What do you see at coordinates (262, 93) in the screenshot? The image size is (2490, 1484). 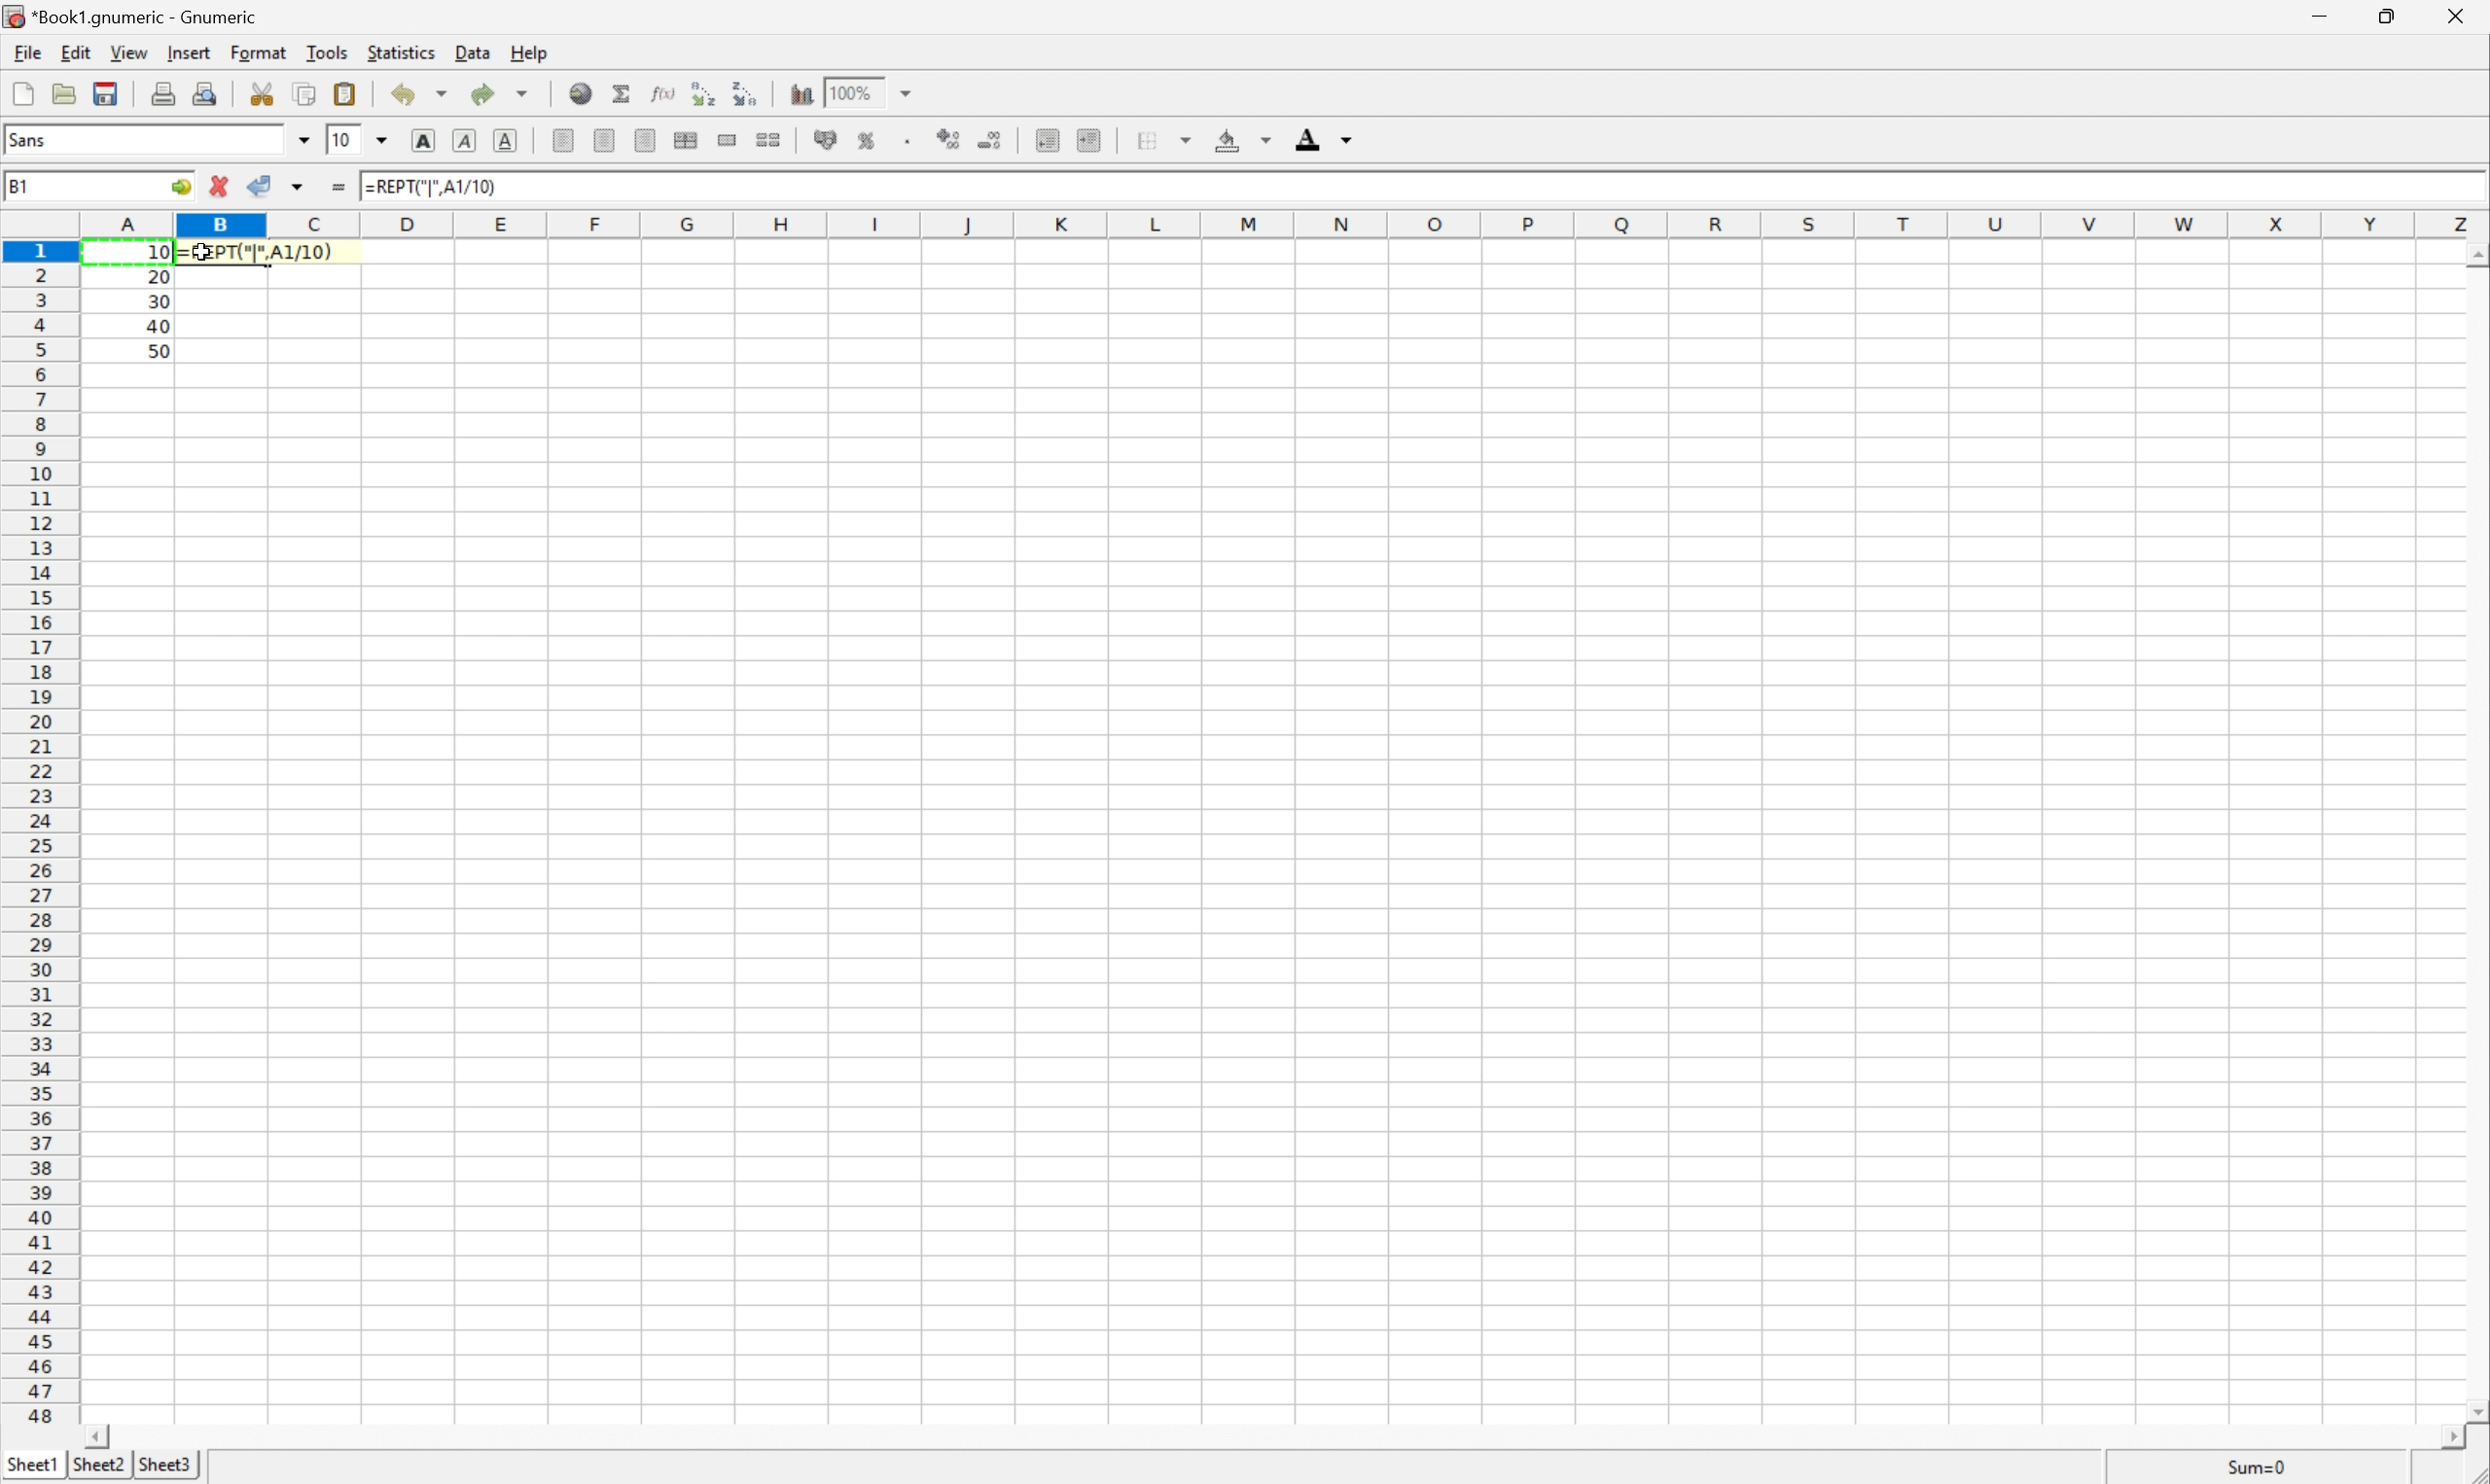 I see `Cut selection` at bounding box center [262, 93].